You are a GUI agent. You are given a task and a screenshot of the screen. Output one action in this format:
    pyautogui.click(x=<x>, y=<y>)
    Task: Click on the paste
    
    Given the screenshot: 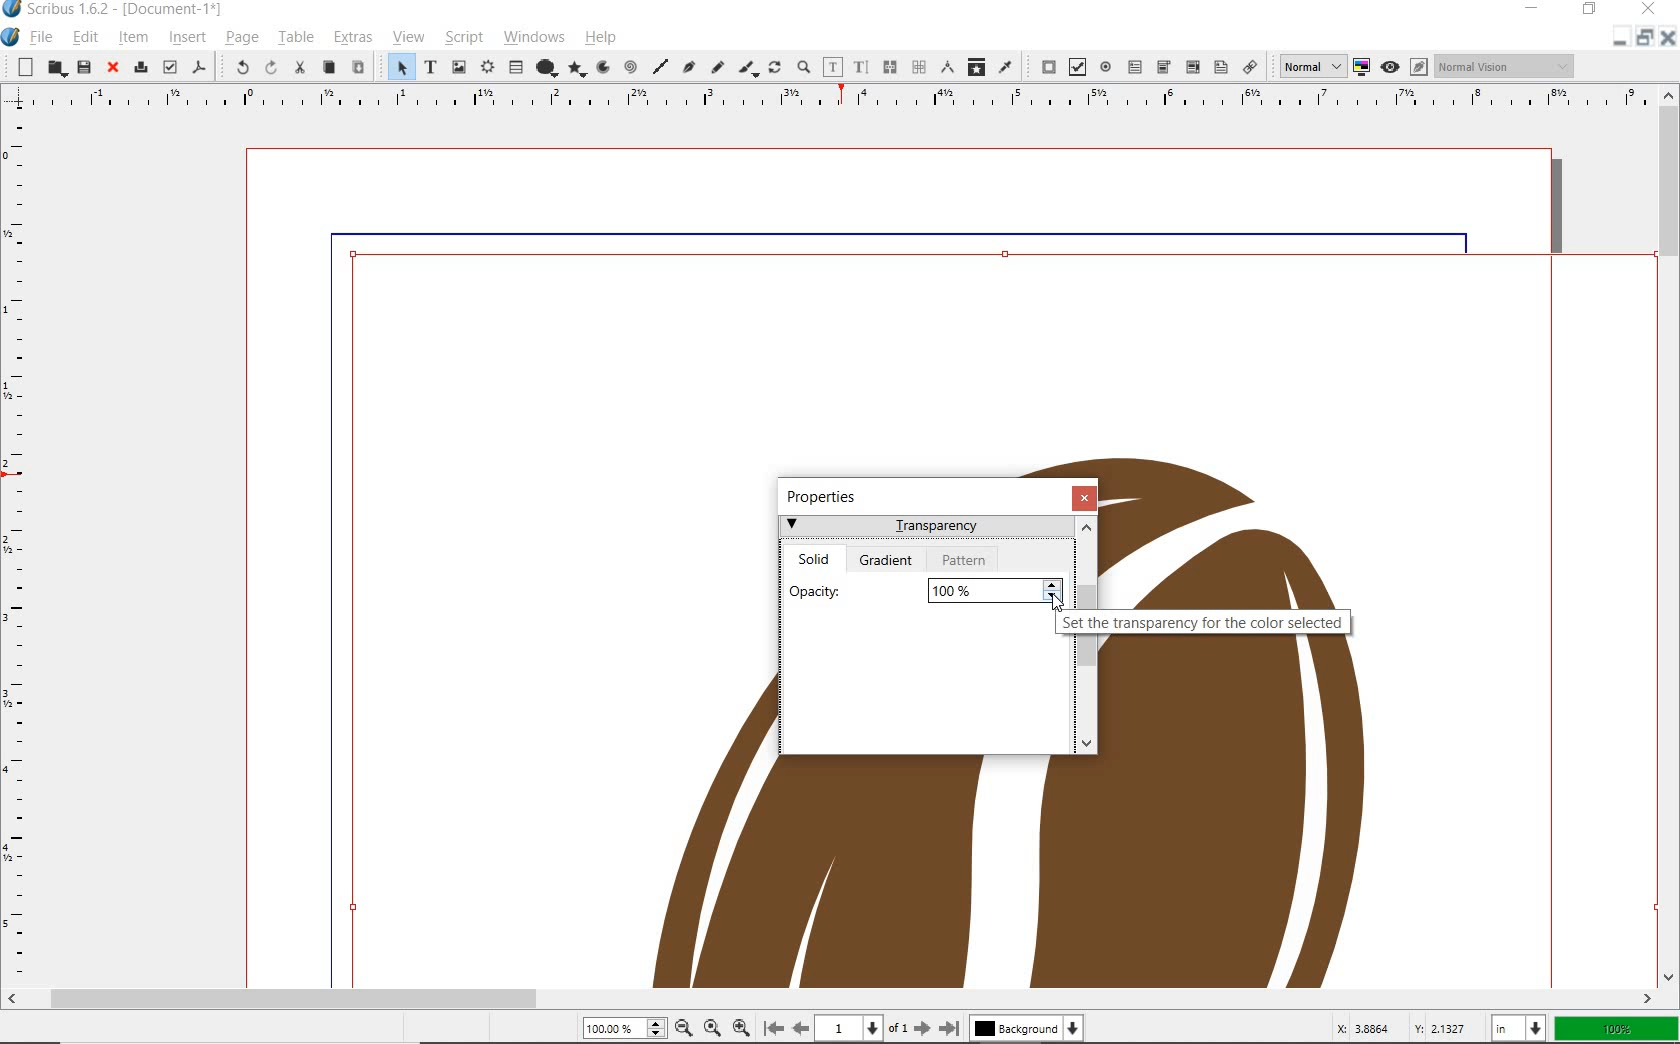 What is the action you would take?
    pyautogui.click(x=357, y=66)
    